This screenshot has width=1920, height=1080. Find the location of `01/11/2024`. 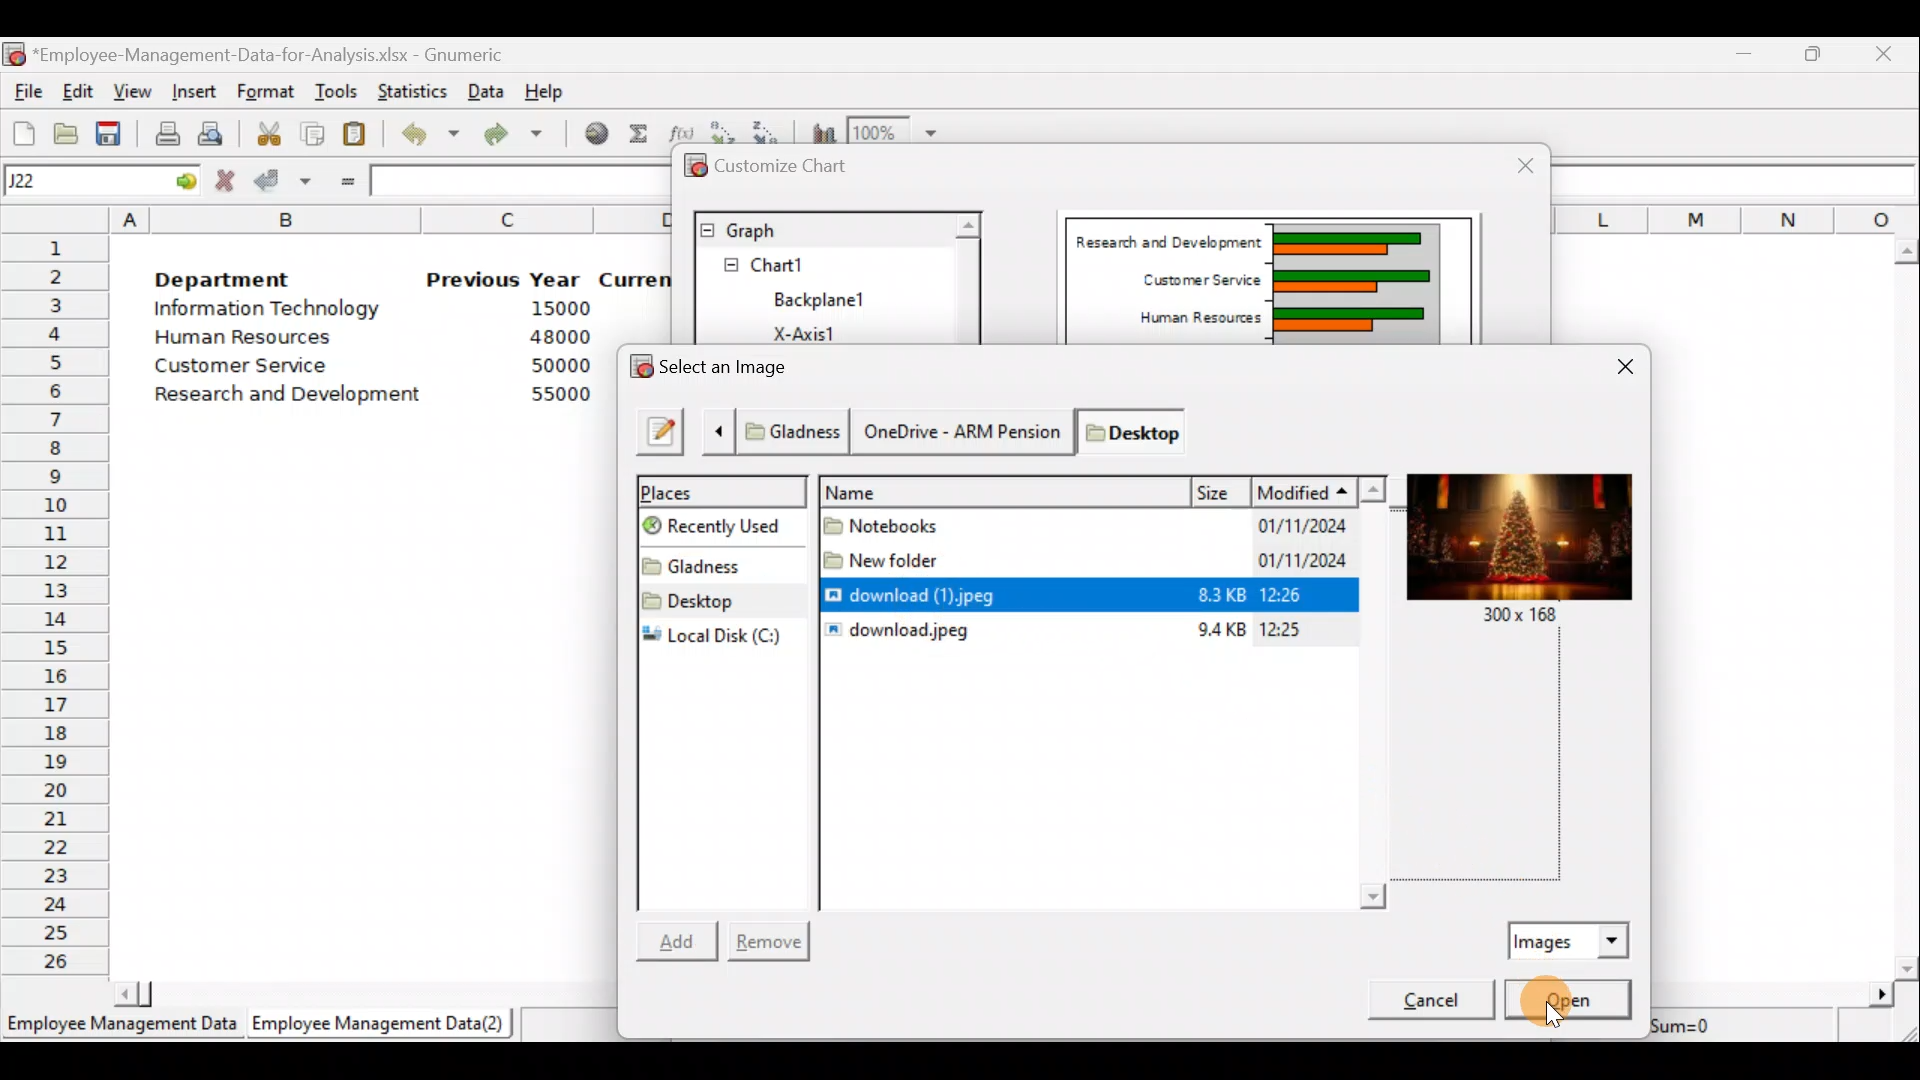

01/11/2024 is located at coordinates (1294, 529).